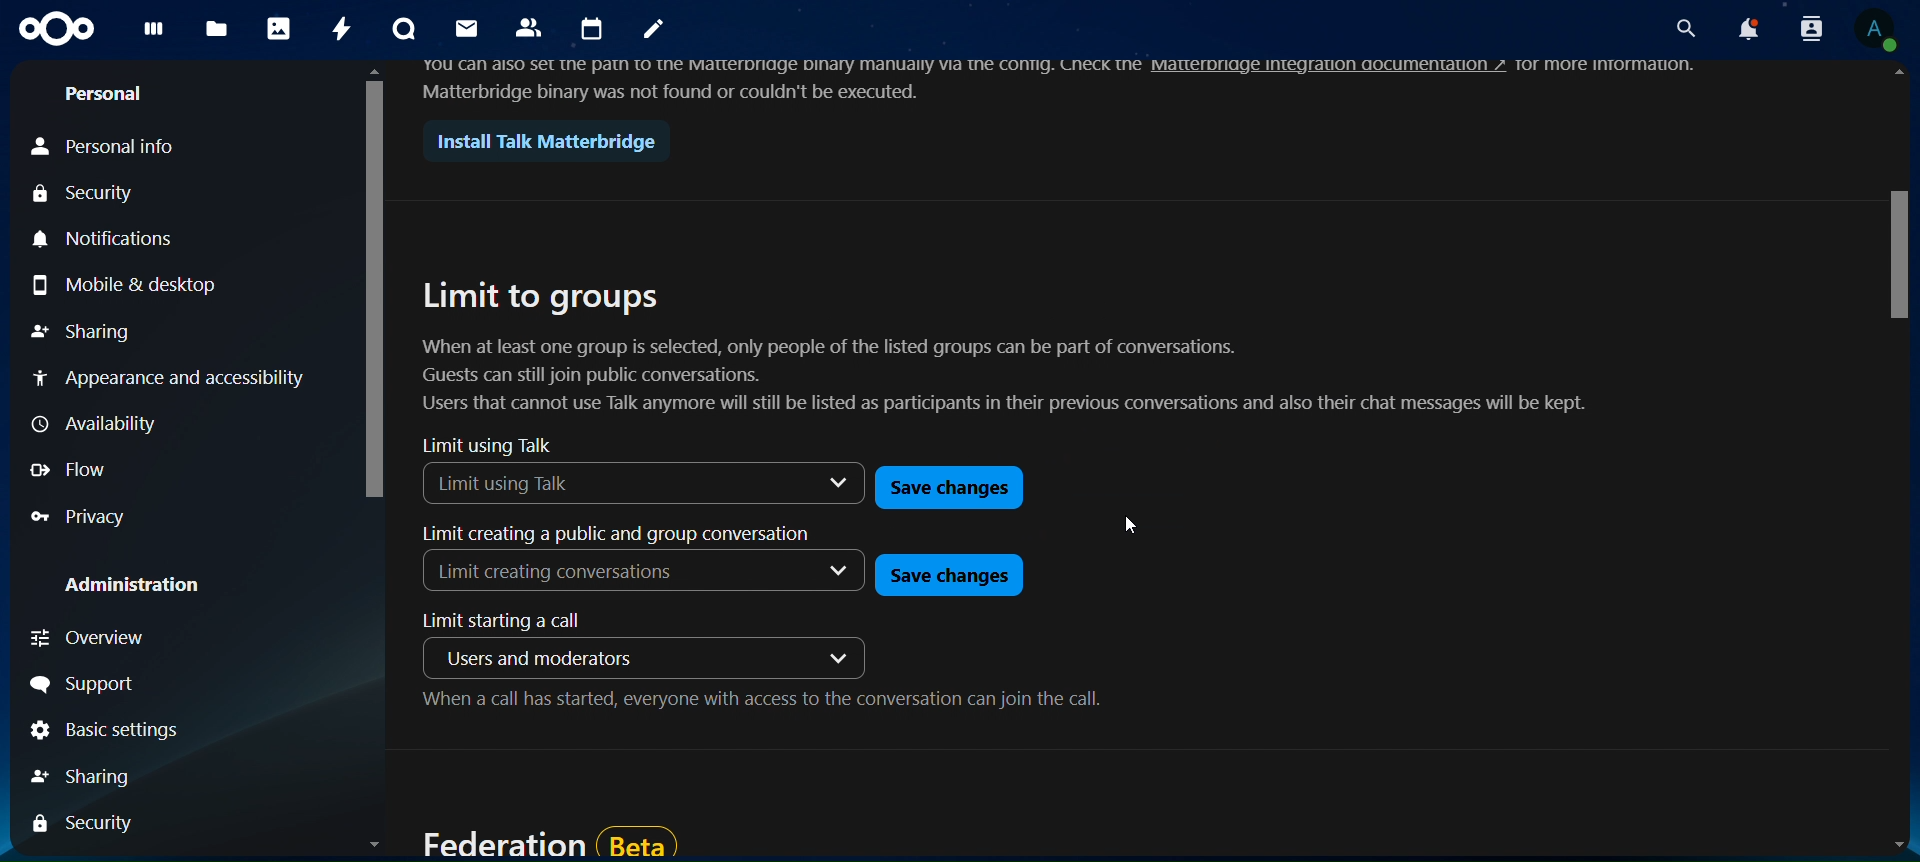  Describe the element at coordinates (98, 687) in the screenshot. I see `support` at that location.